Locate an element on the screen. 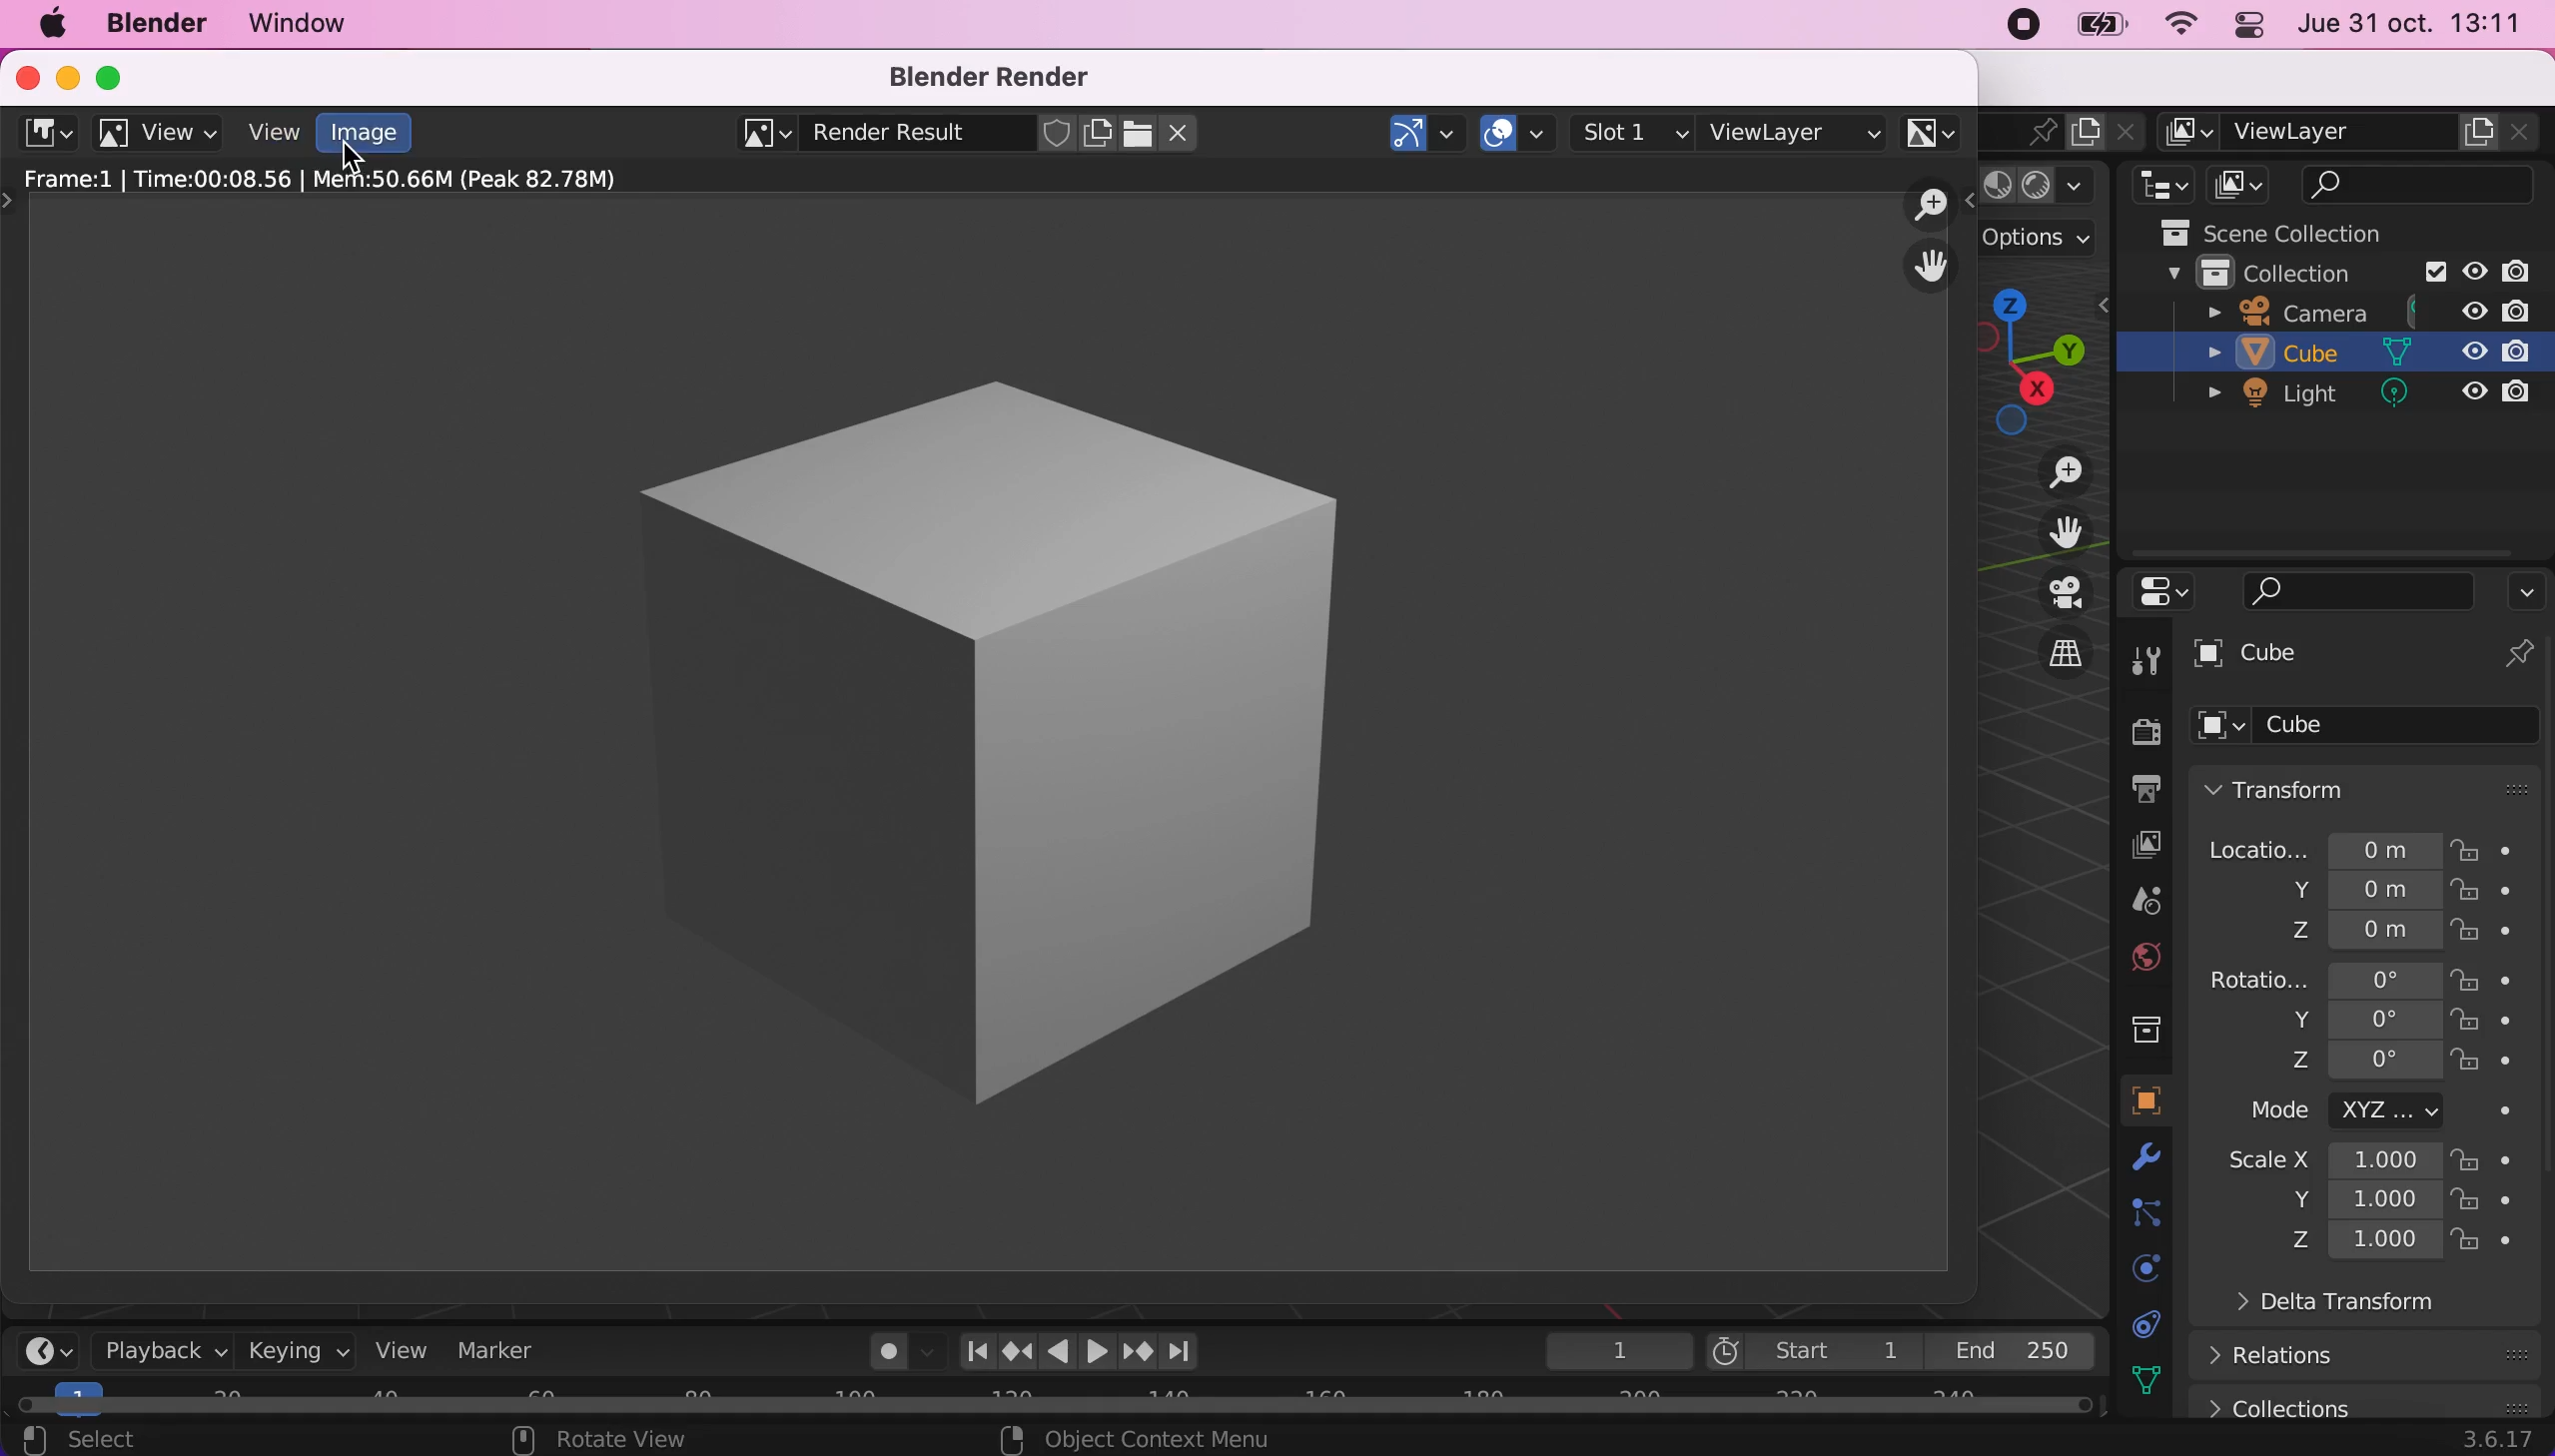 Image resolution: width=2555 pixels, height=1456 pixels. world is located at coordinates (2145, 957).